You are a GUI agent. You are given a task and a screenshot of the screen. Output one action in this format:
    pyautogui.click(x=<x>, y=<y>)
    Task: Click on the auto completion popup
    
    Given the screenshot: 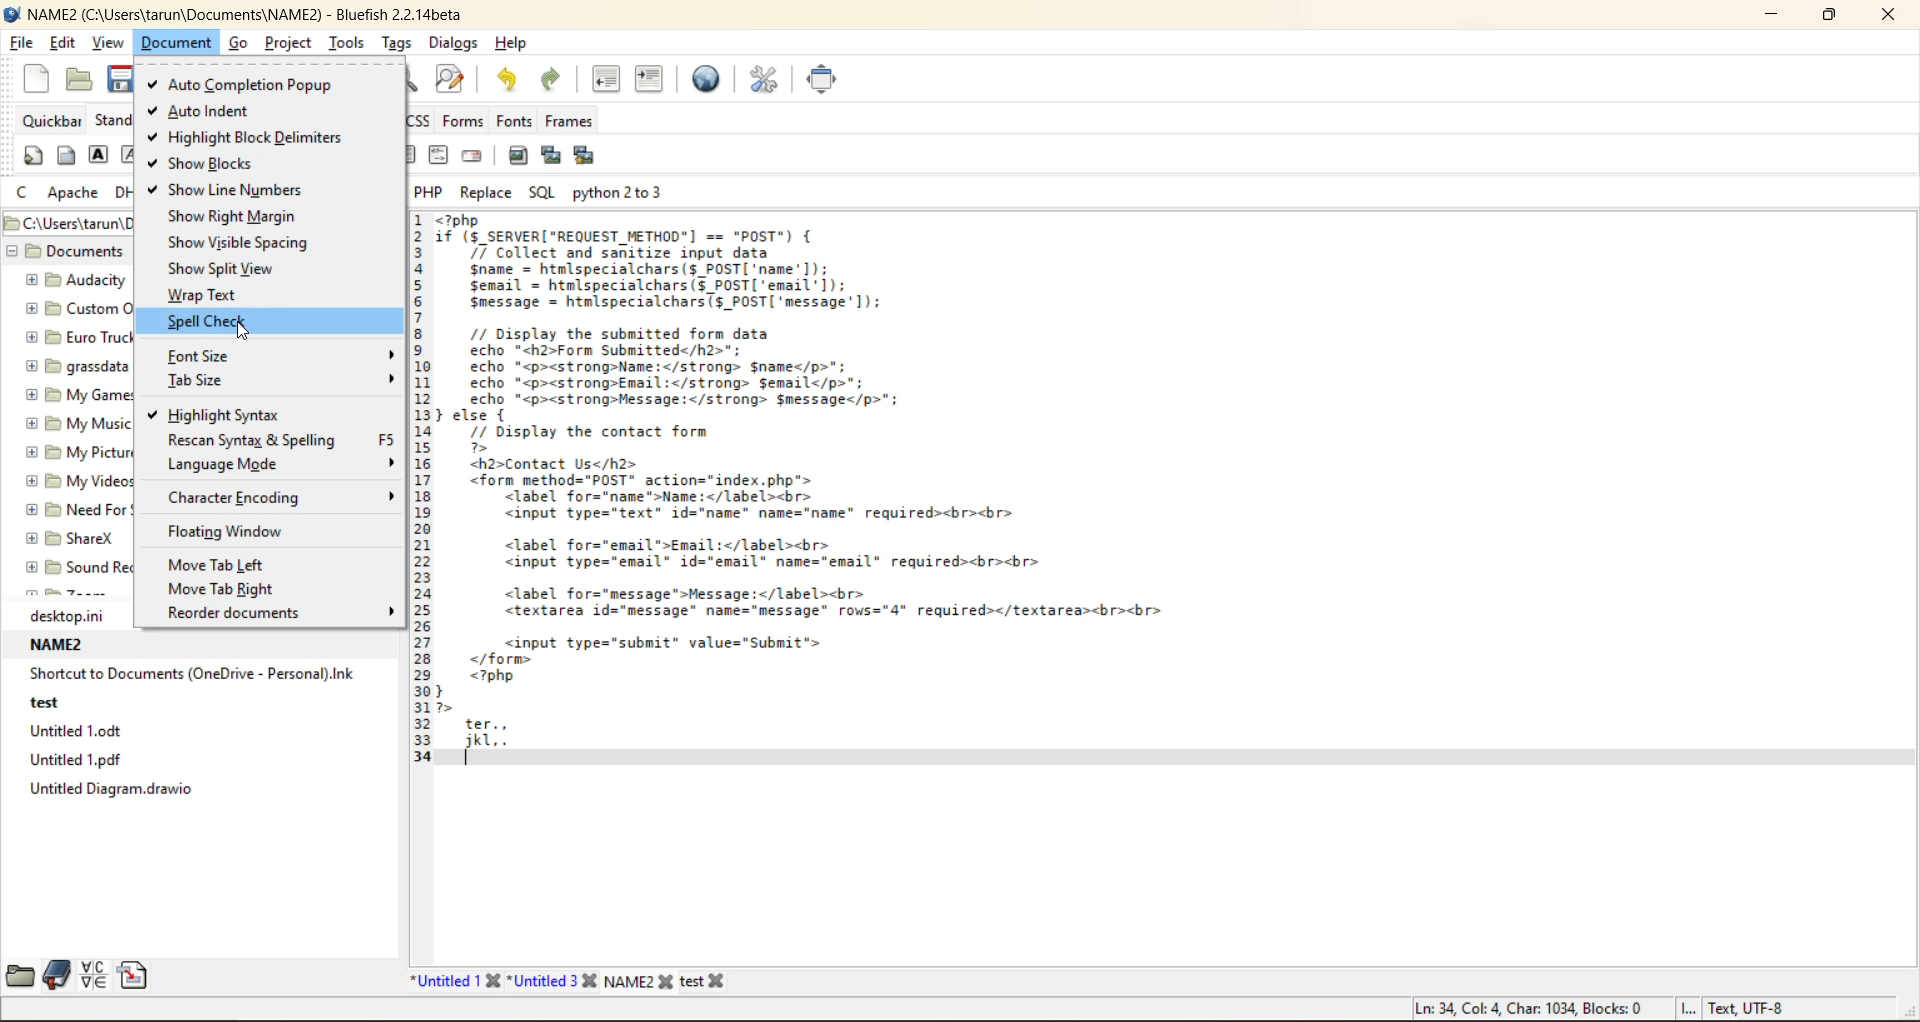 What is the action you would take?
    pyautogui.click(x=243, y=83)
    